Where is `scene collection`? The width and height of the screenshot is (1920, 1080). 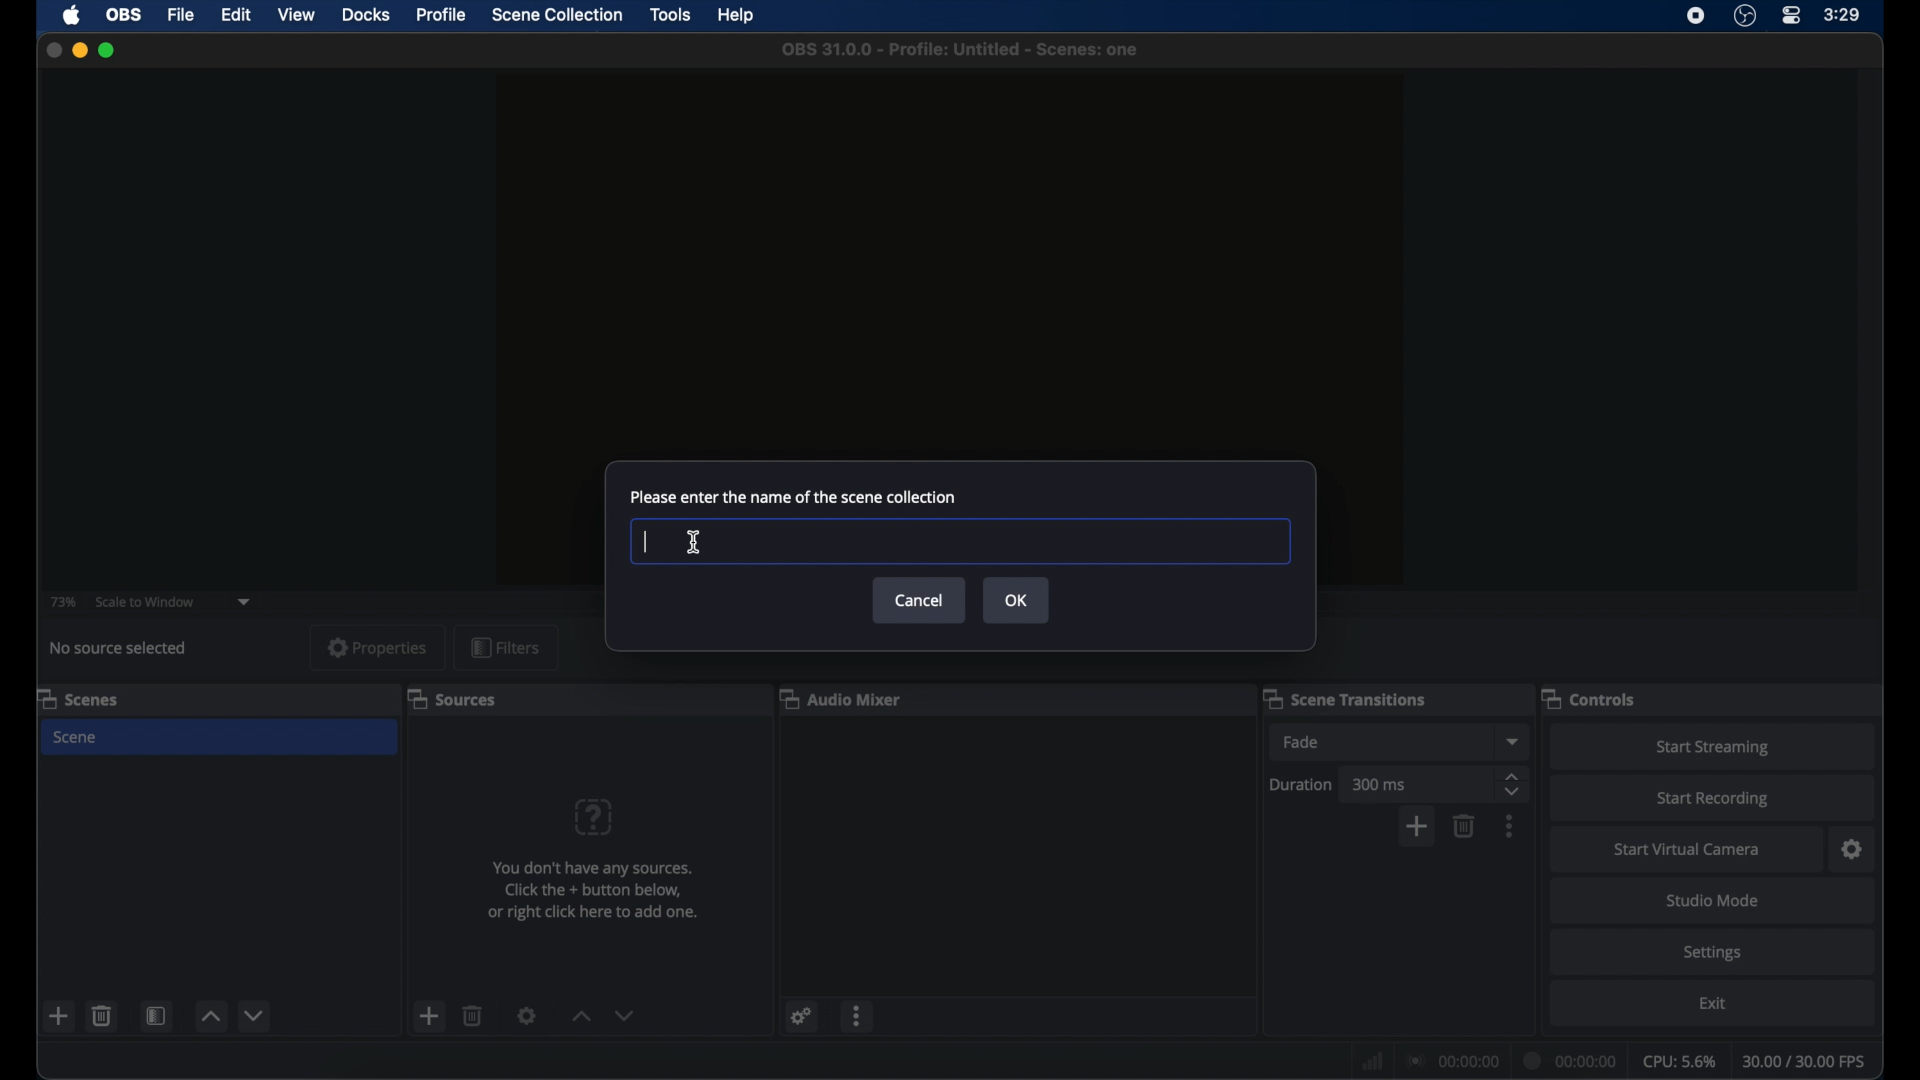
scene collection is located at coordinates (558, 15).